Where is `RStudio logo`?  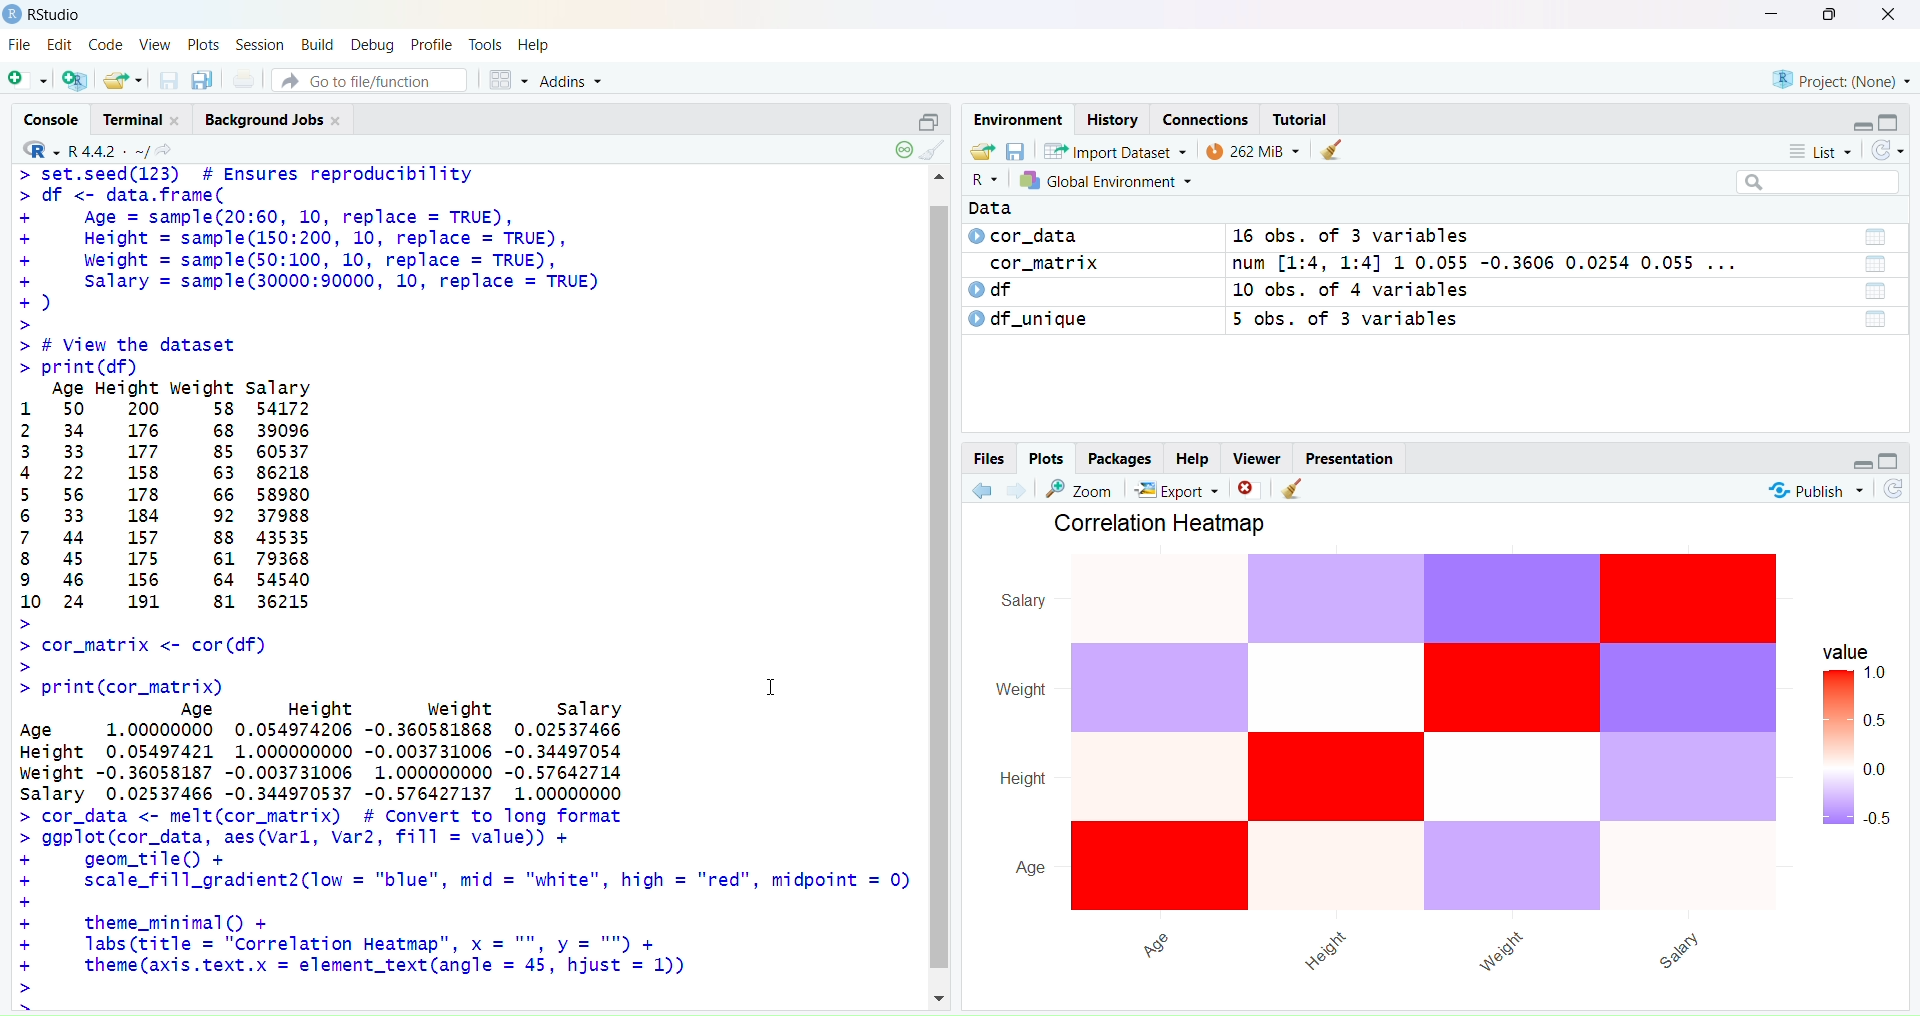
RStudio logo is located at coordinates (36, 149).